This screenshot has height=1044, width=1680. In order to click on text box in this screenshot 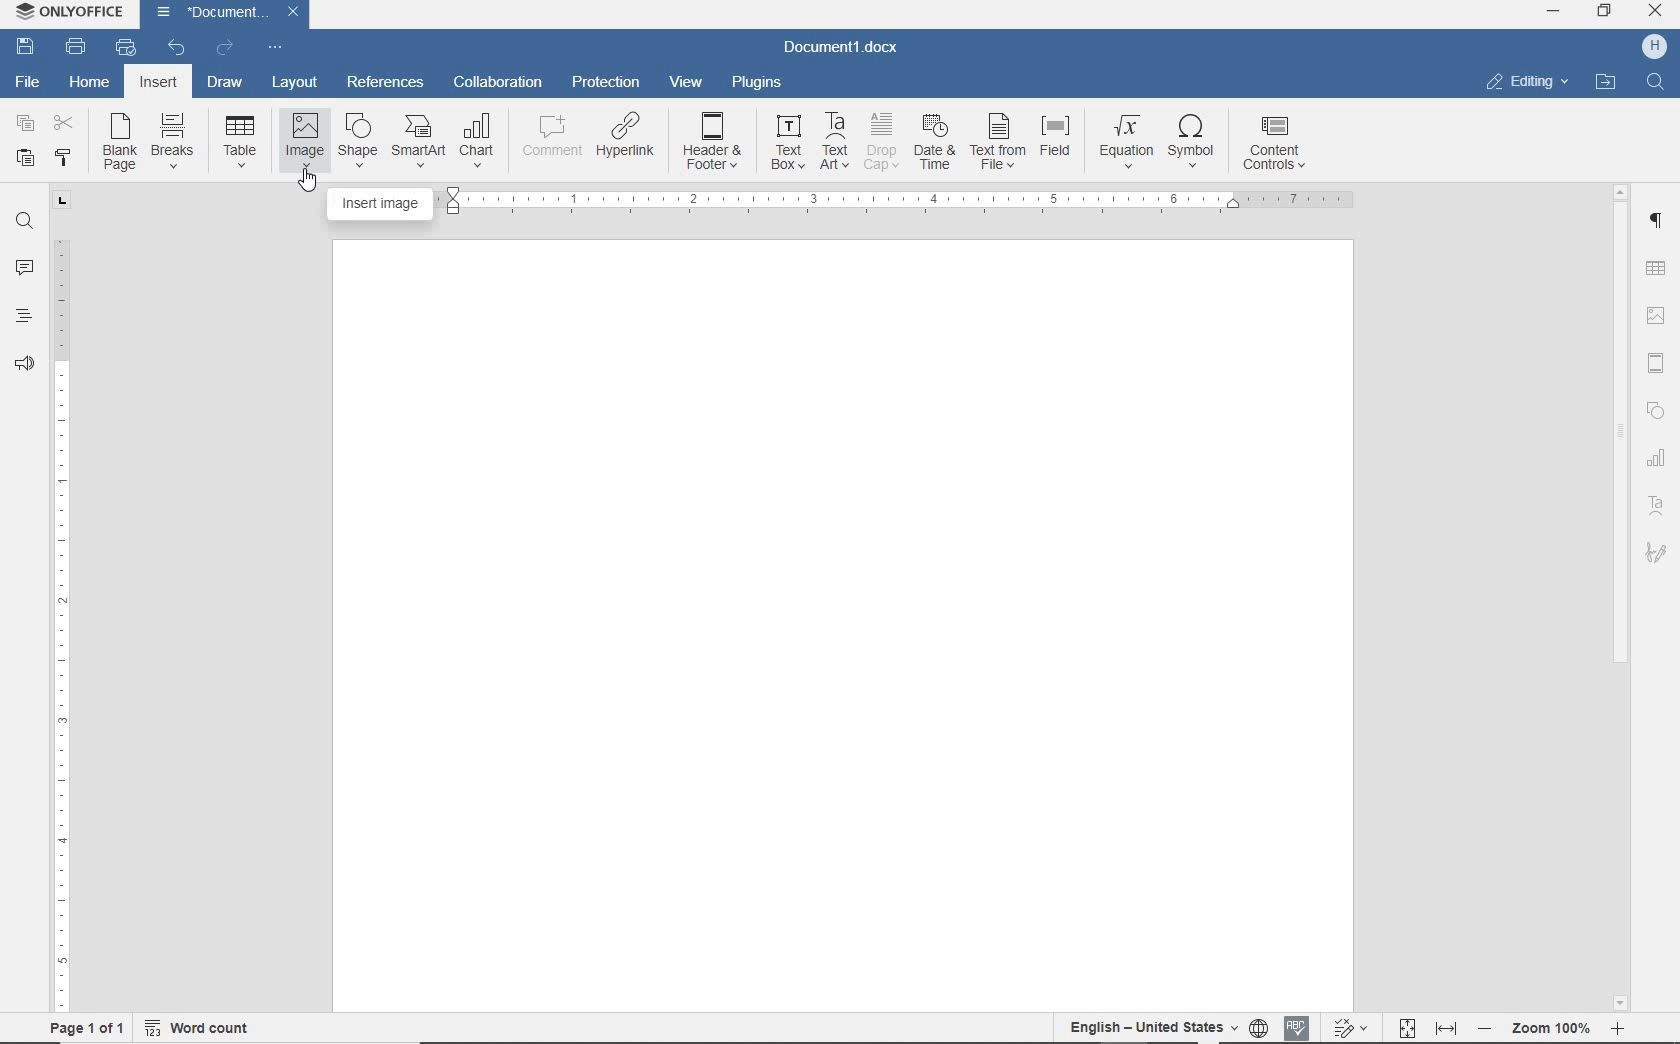, I will do `click(784, 144)`.